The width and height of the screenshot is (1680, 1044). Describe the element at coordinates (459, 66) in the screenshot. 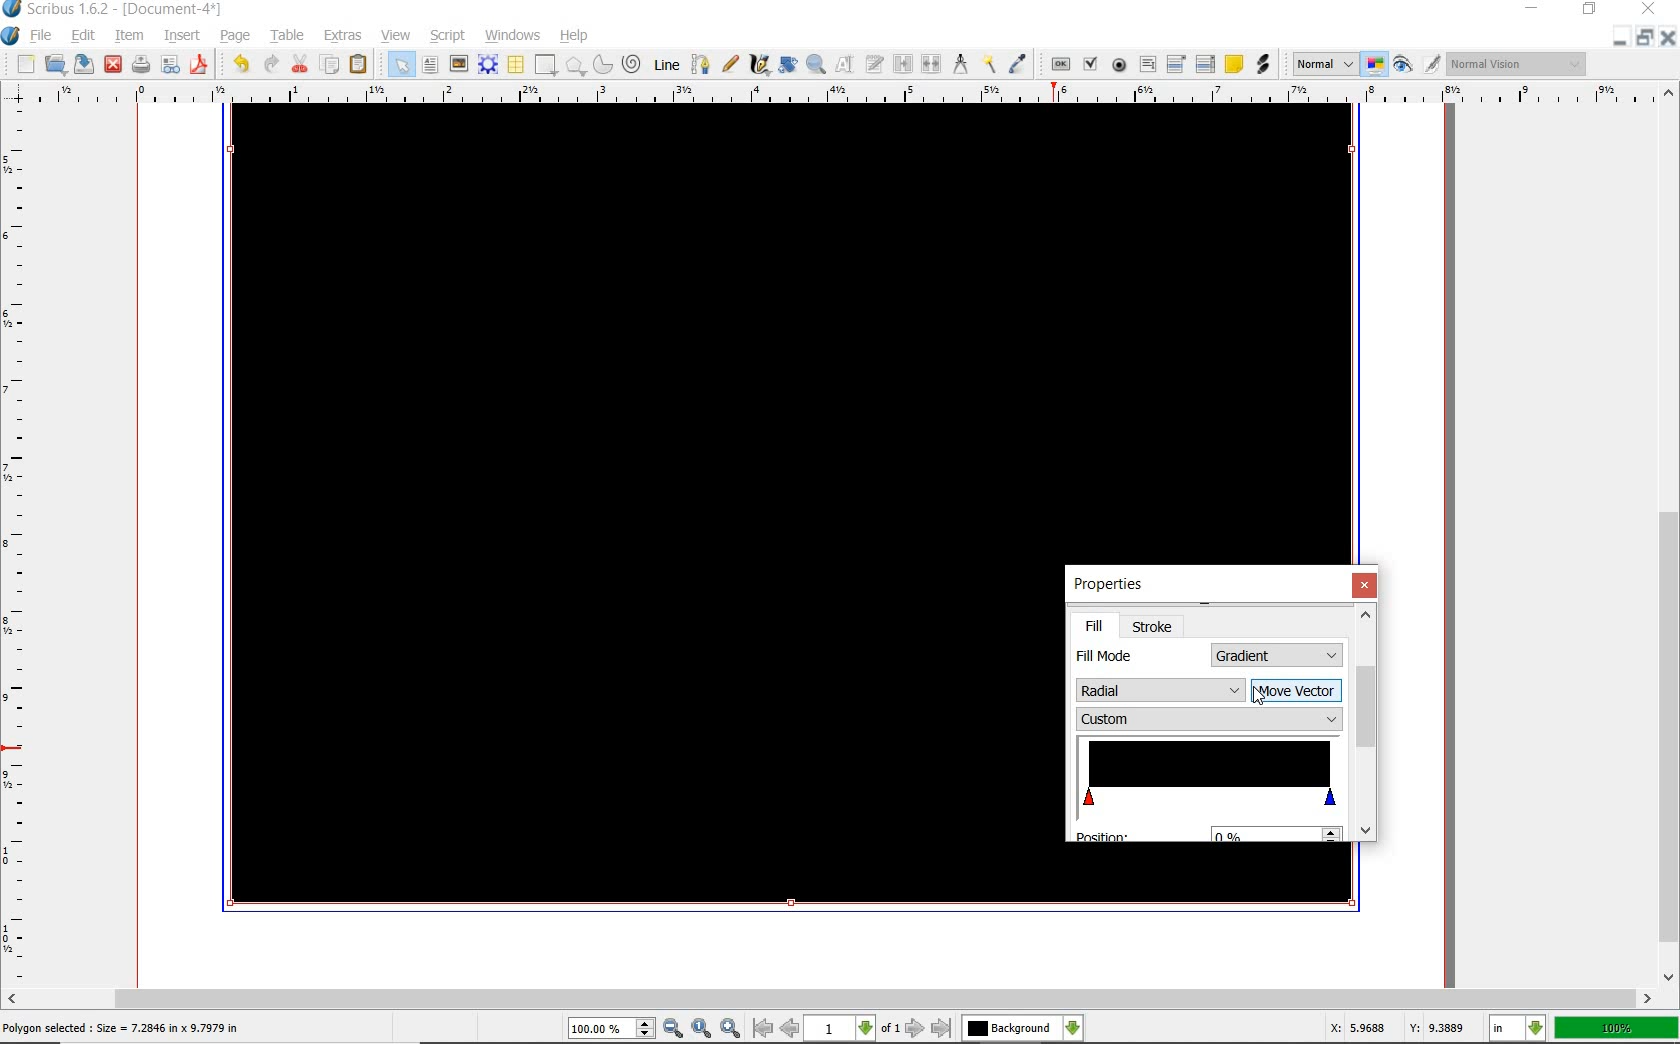

I see `image frame` at that location.